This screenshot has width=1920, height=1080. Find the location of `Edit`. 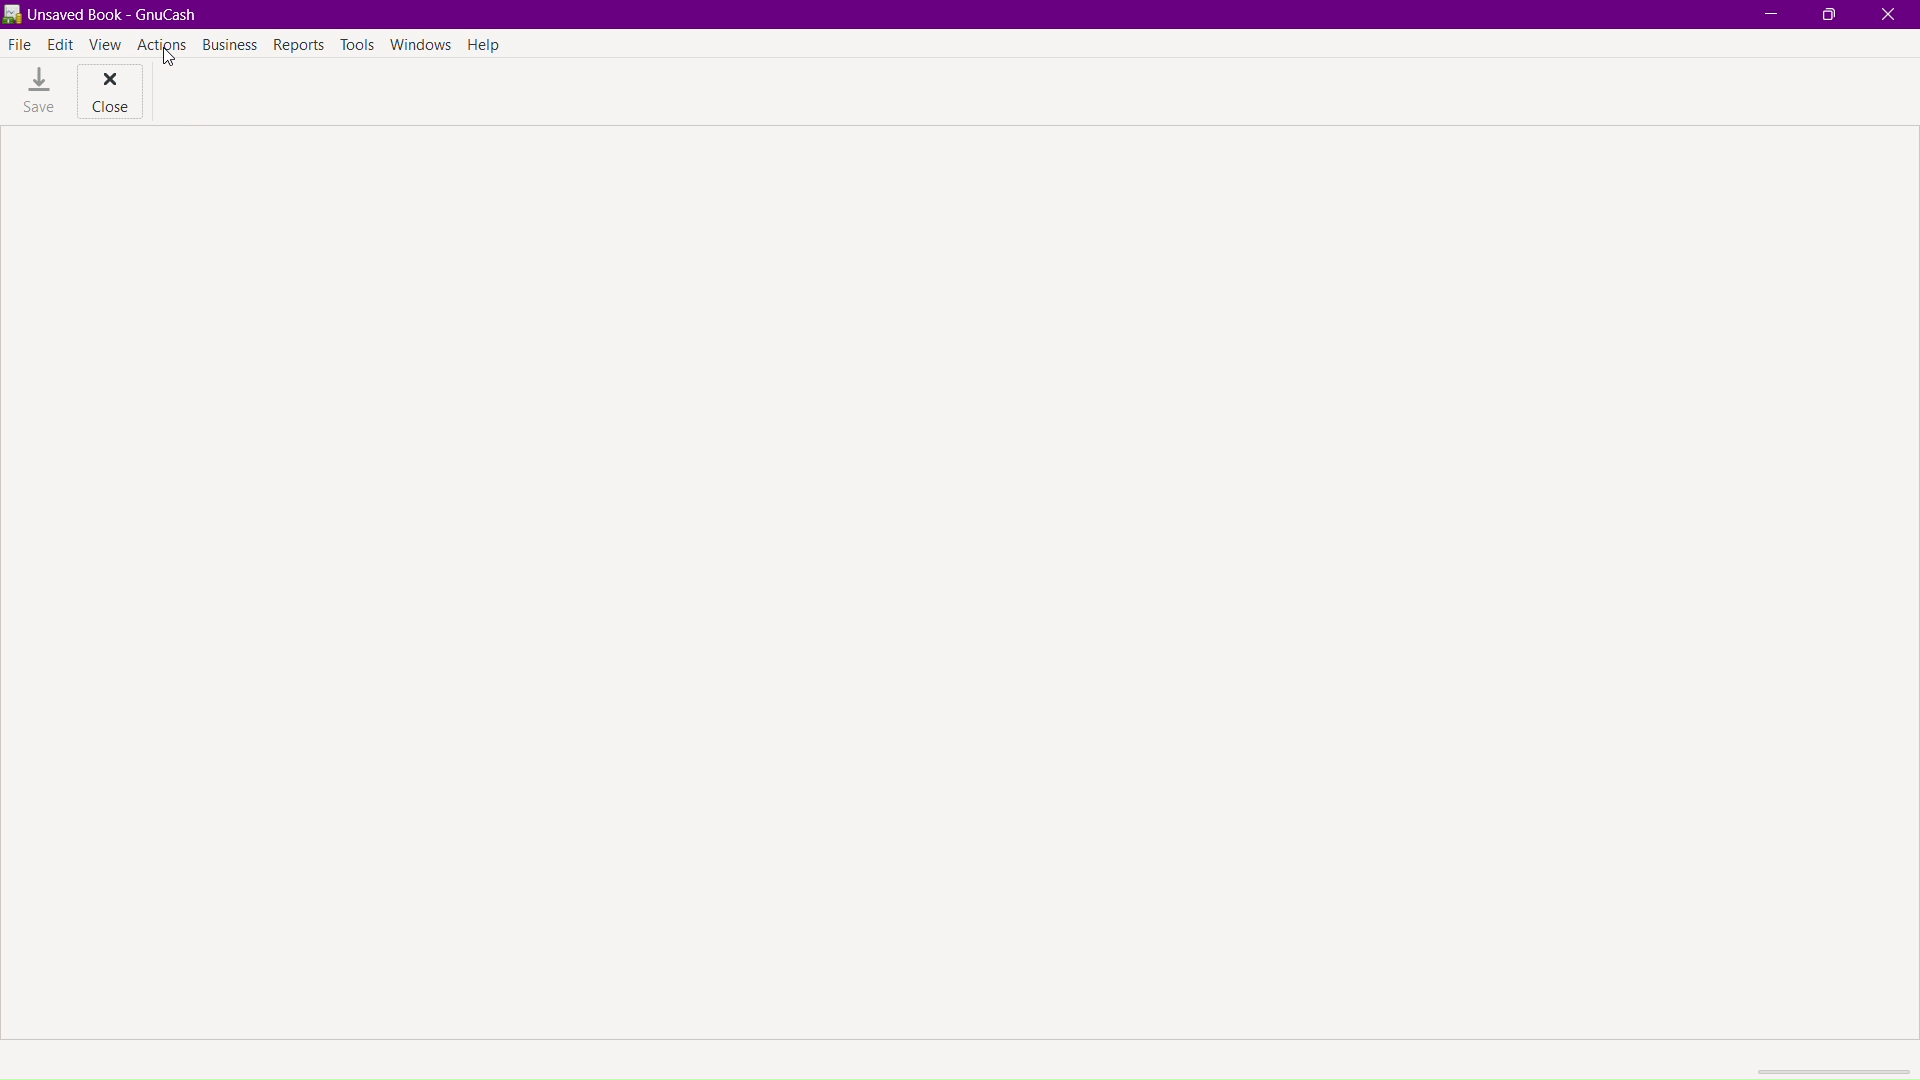

Edit is located at coordinates (64, 44).